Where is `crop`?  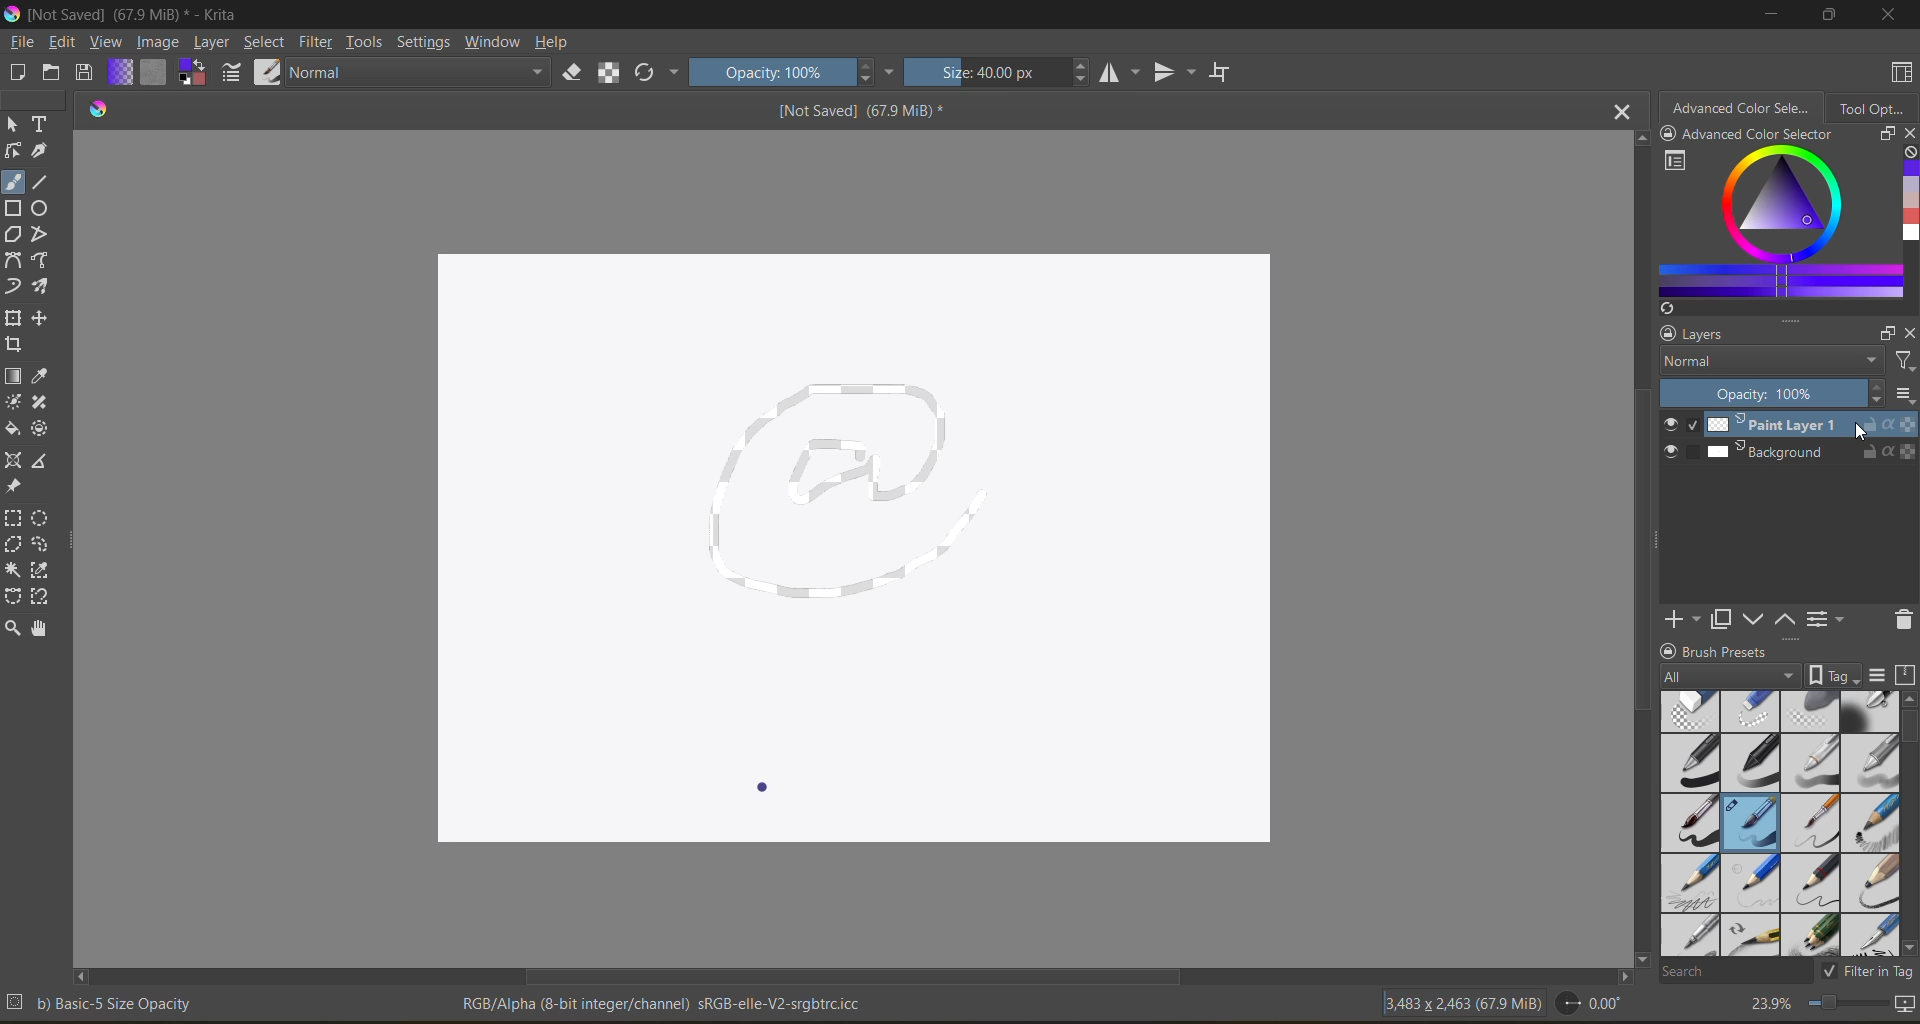
crop is located at coordinates (13, 345).